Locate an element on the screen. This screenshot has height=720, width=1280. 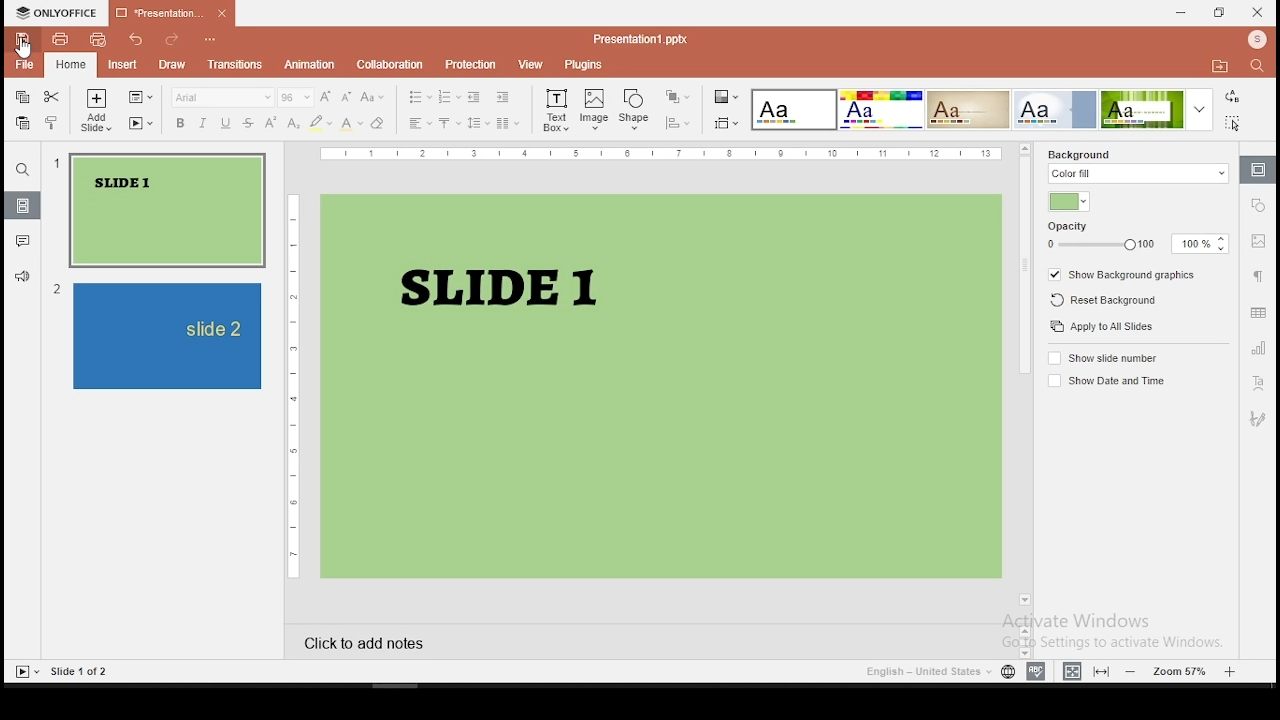
vertical alignment is located at coordinates (450, 123).